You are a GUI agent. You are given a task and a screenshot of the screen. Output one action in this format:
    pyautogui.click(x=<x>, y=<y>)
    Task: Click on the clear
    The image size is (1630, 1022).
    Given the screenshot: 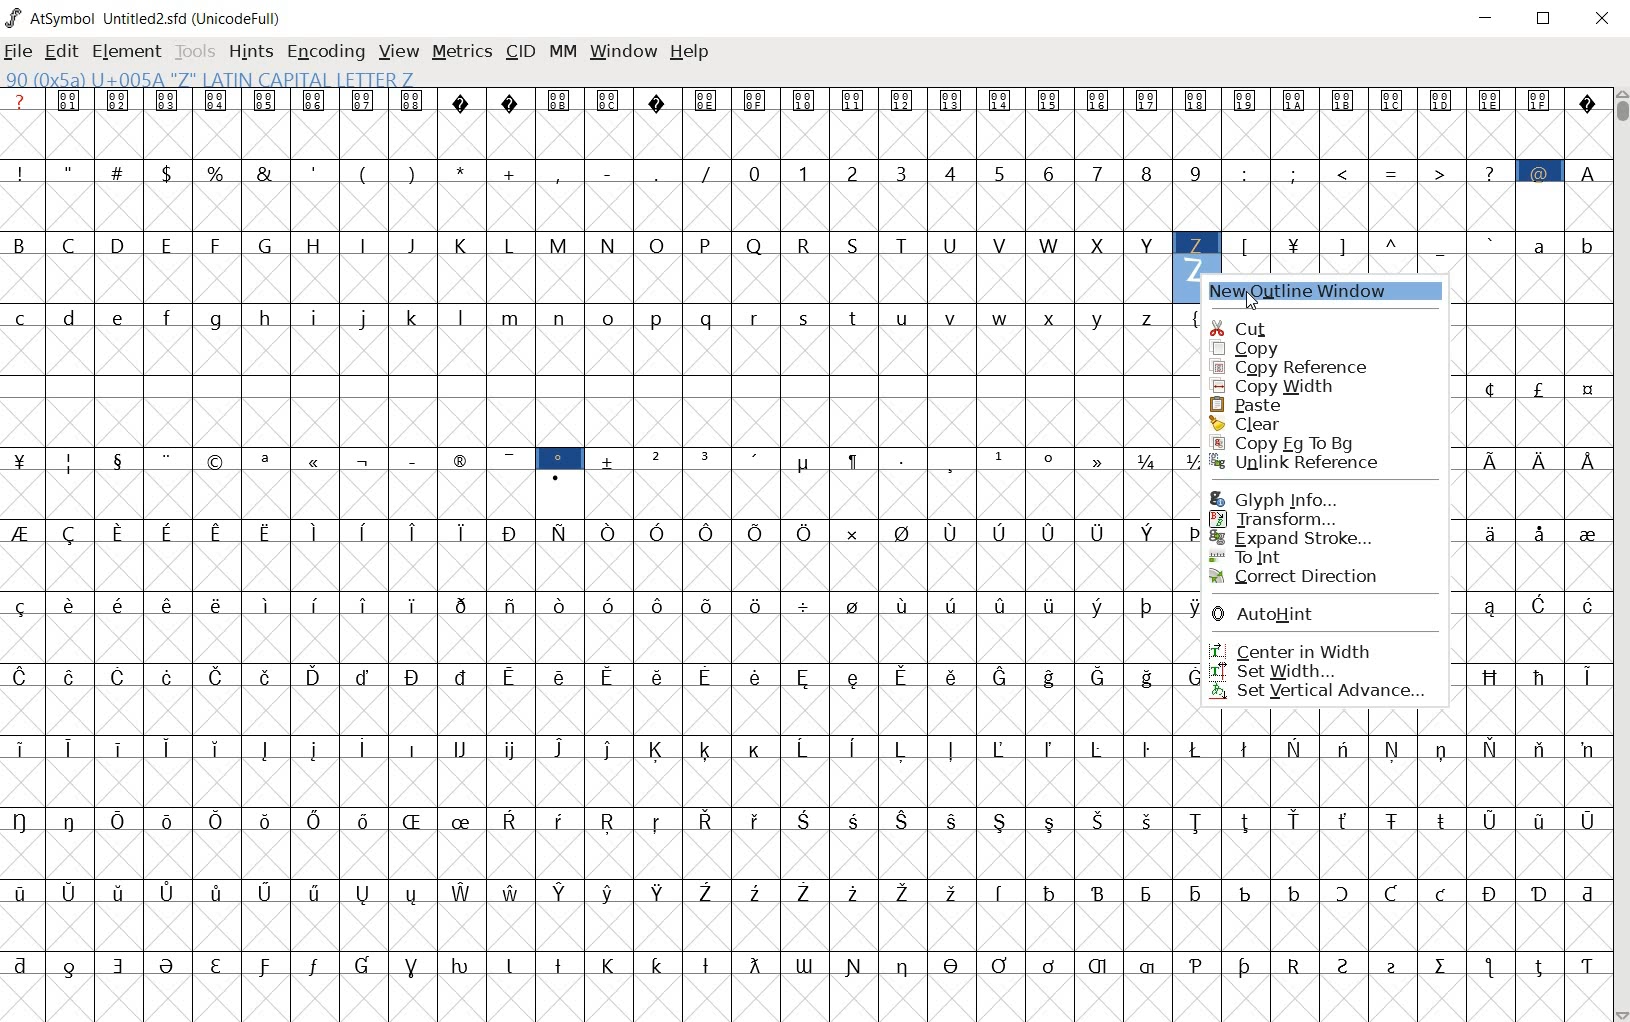 What is the action you would take?
    pyautogui.click(x=1287, y=424)
    